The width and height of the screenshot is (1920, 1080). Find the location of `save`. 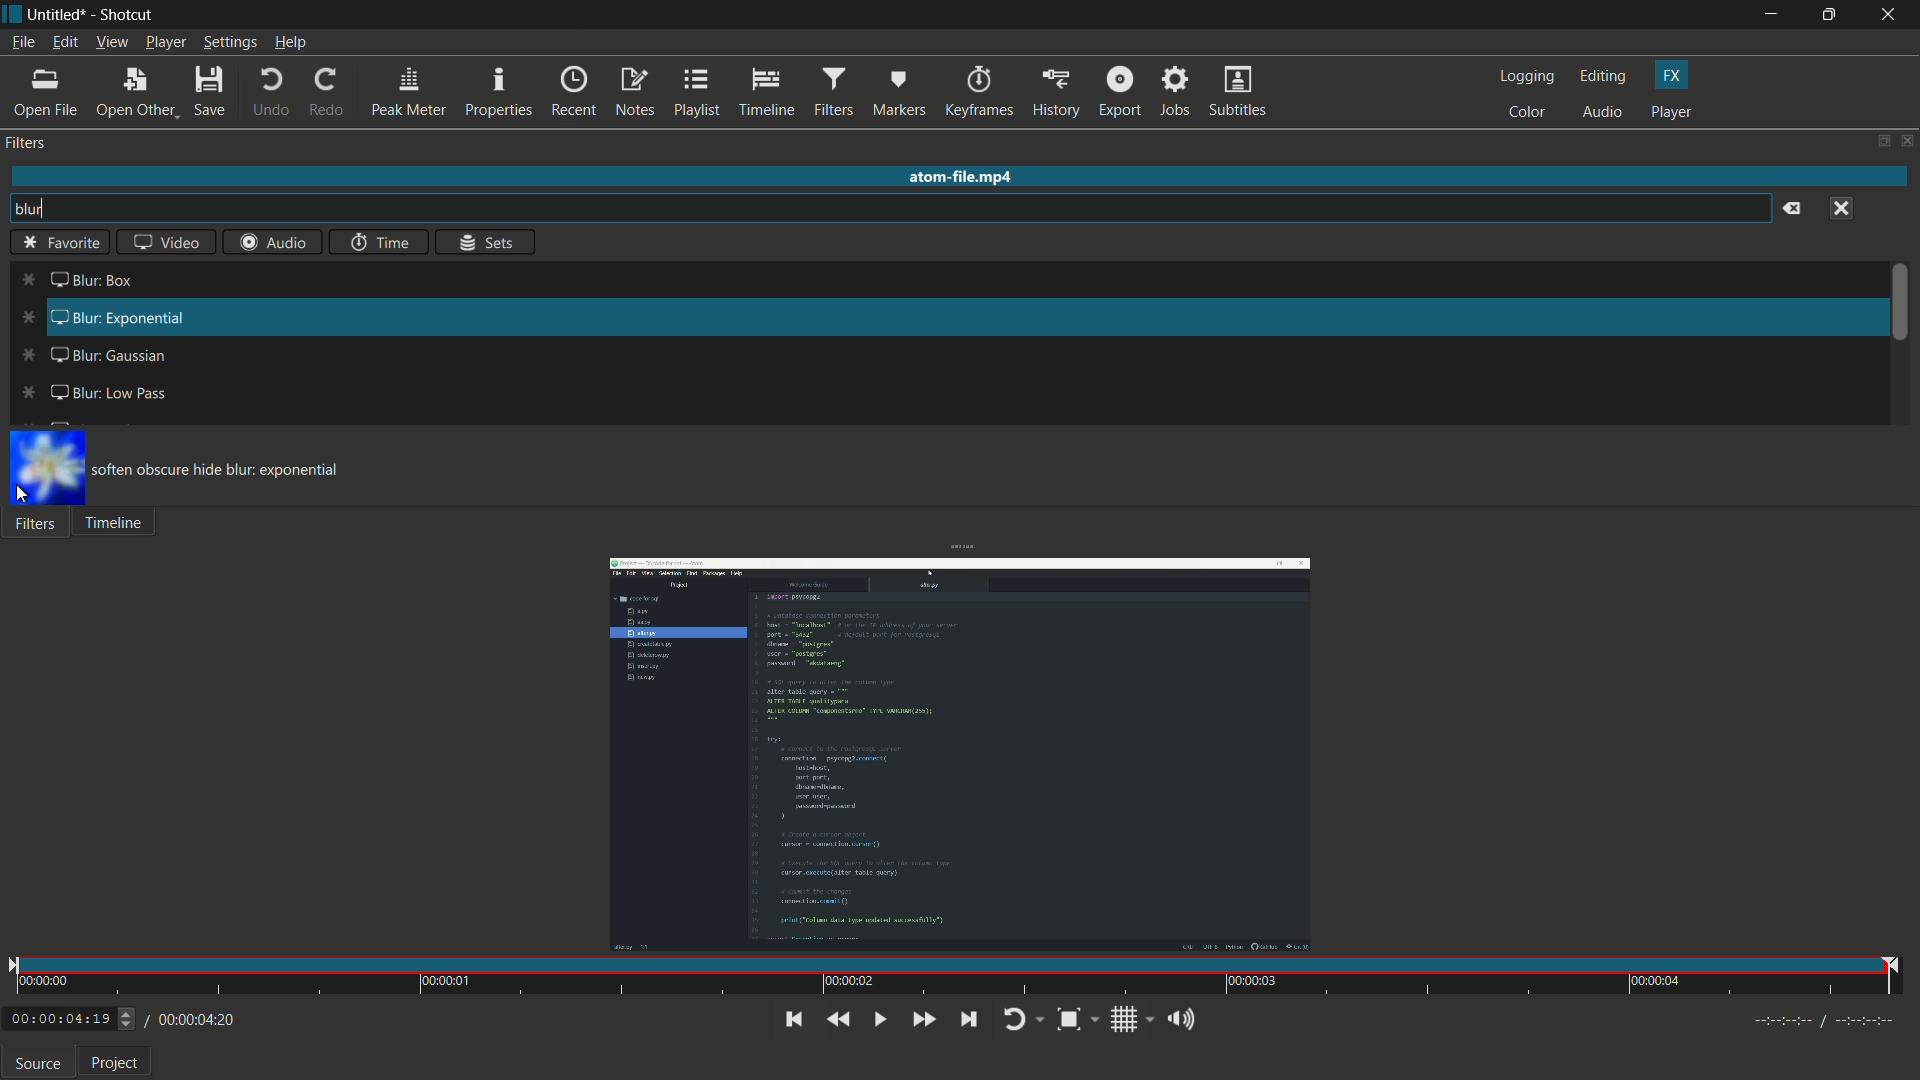

save is located at coordinates (214, 93).